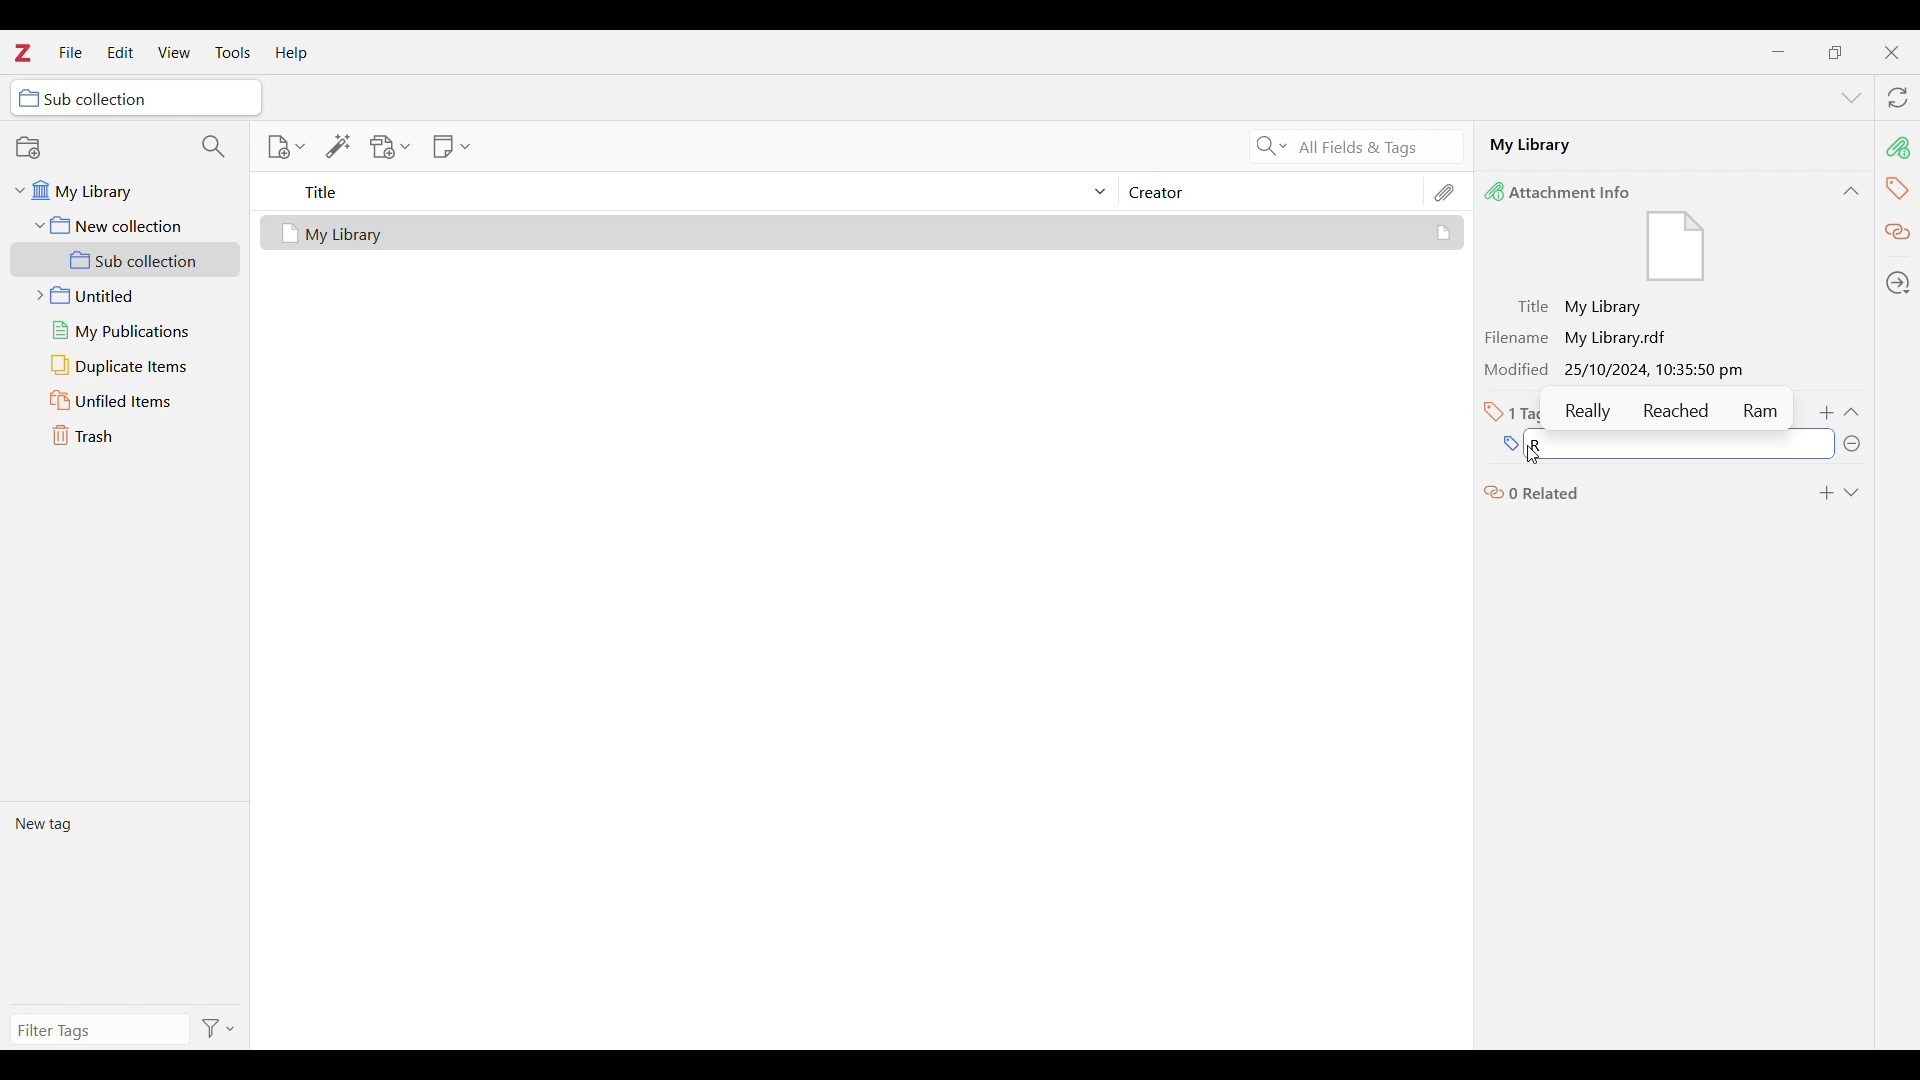 This screenshot has height=1080, width=1920. I want to click on Add item/s by identifier, so click(339, 146).